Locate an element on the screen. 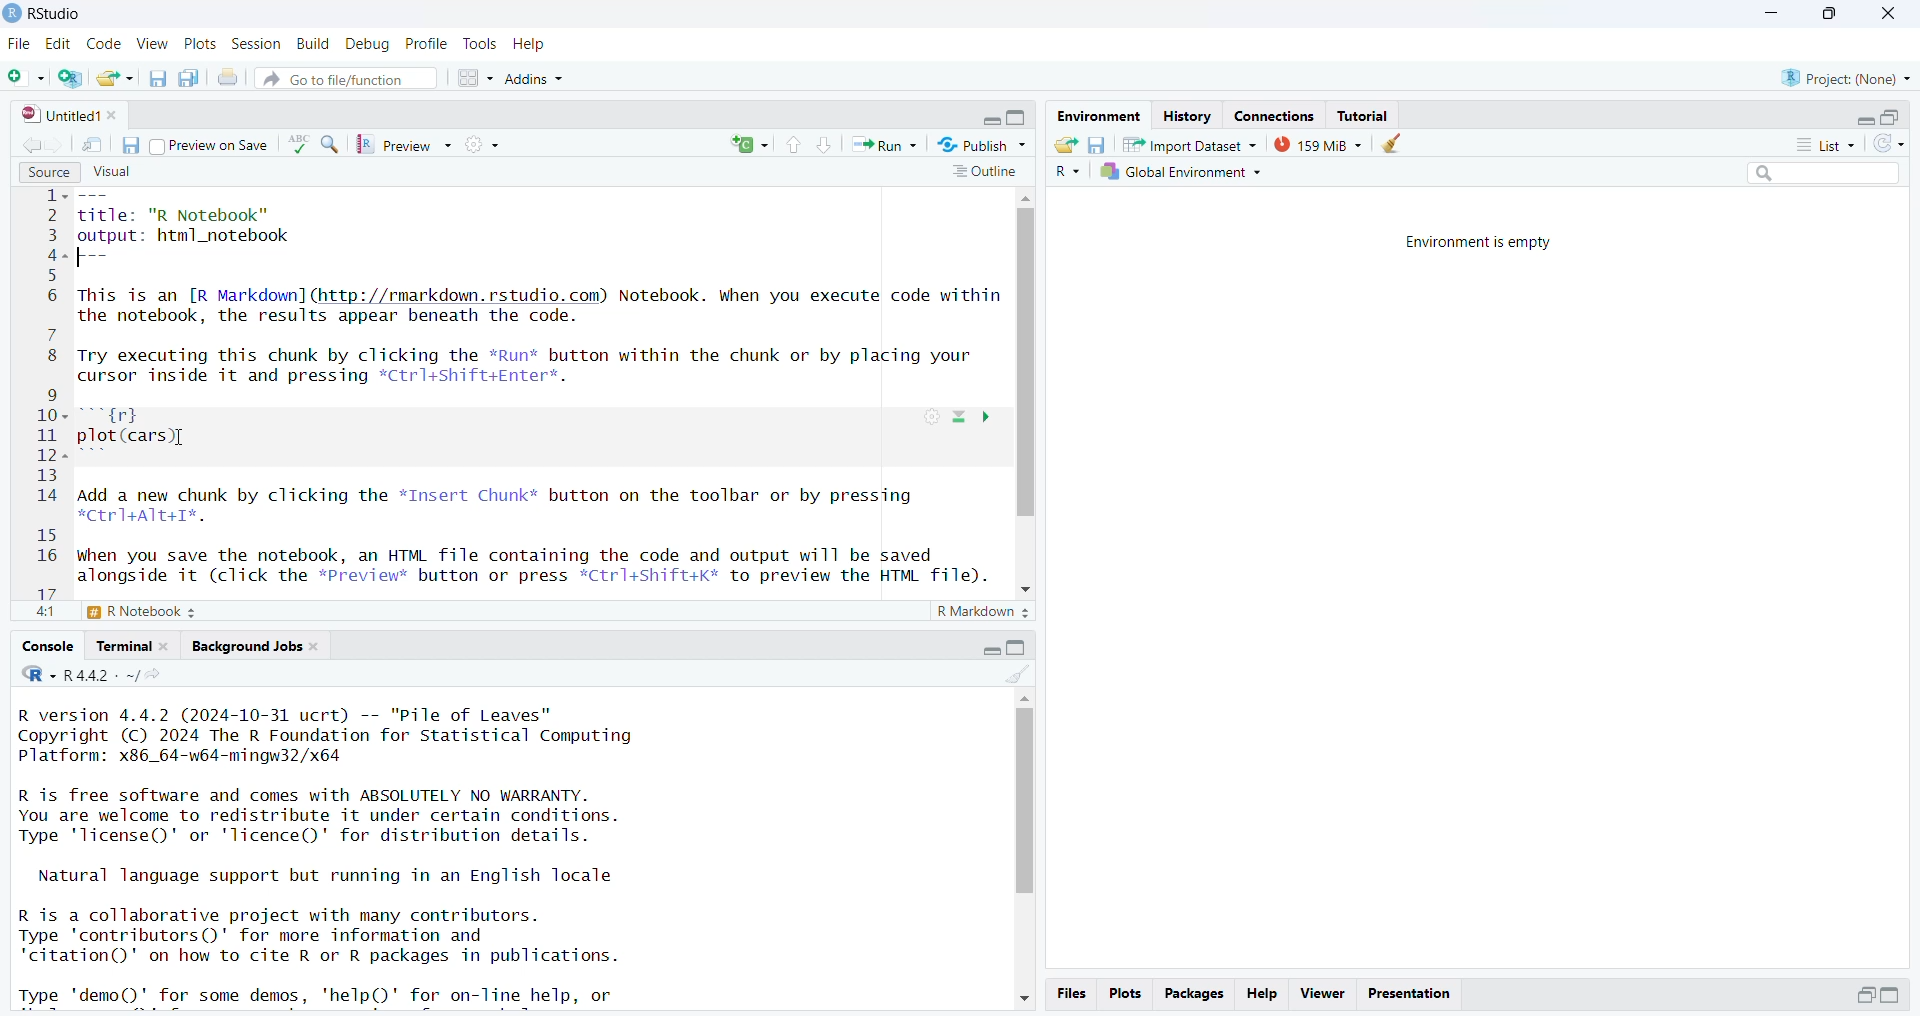 Image resolution: width=1920 pixels, height=1016 pixels. code is located at coordinates (106, 43).